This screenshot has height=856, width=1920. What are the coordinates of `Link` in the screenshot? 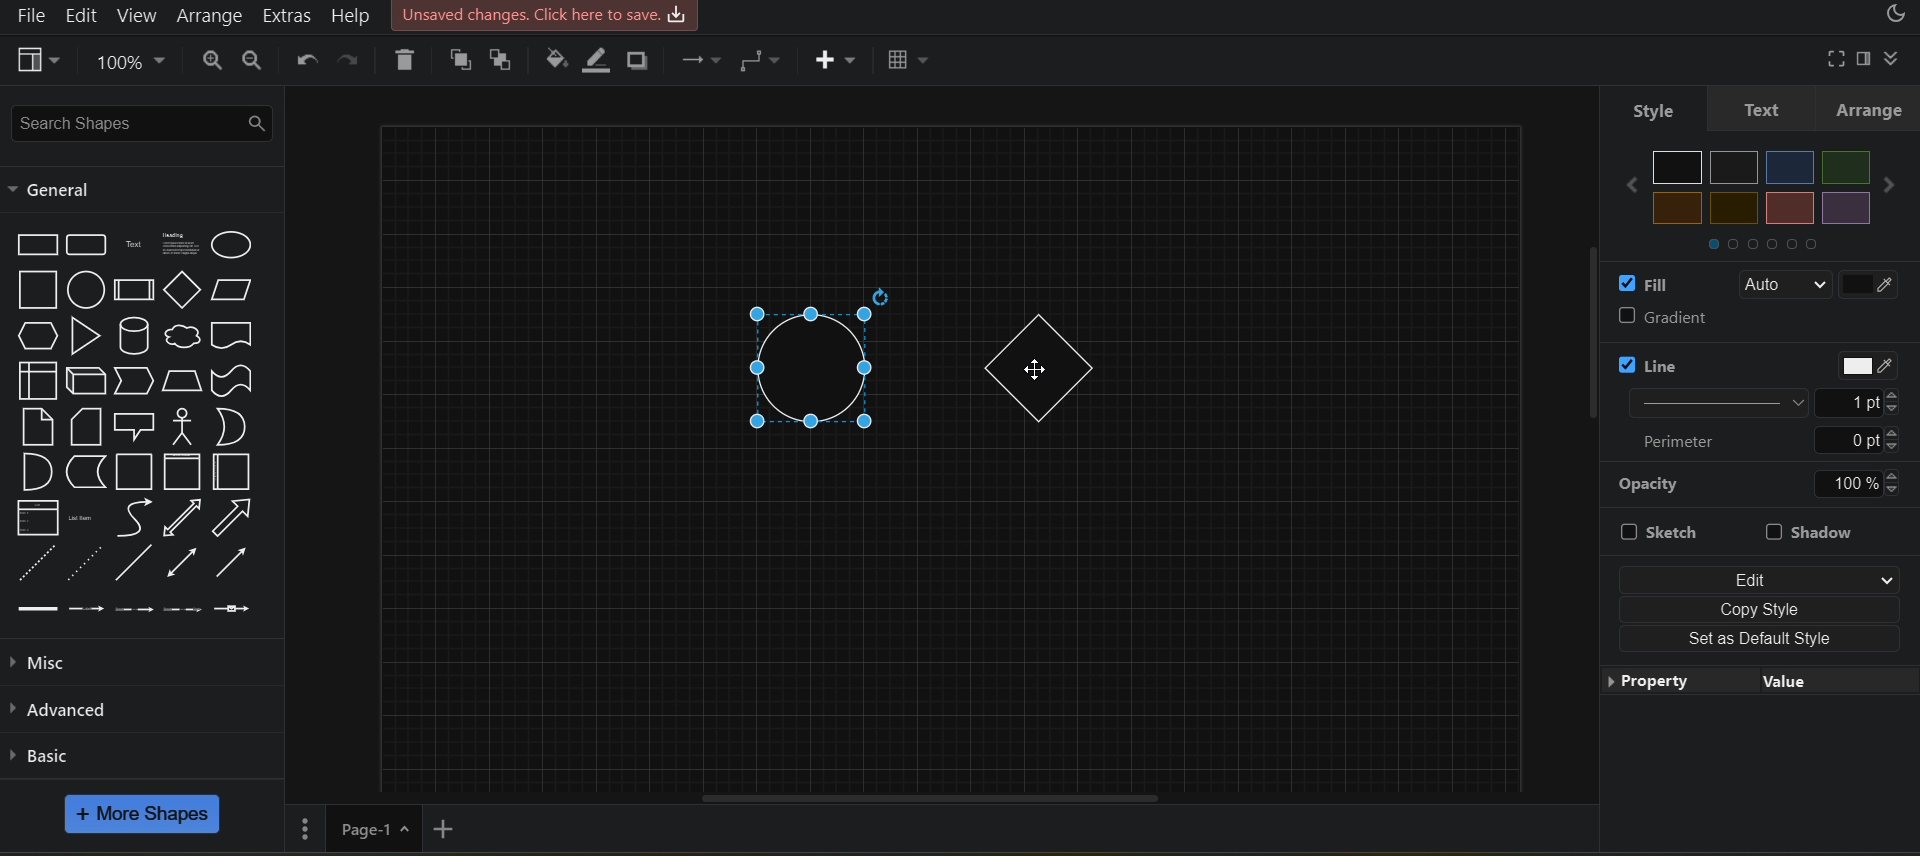 It's located at (38, 609).